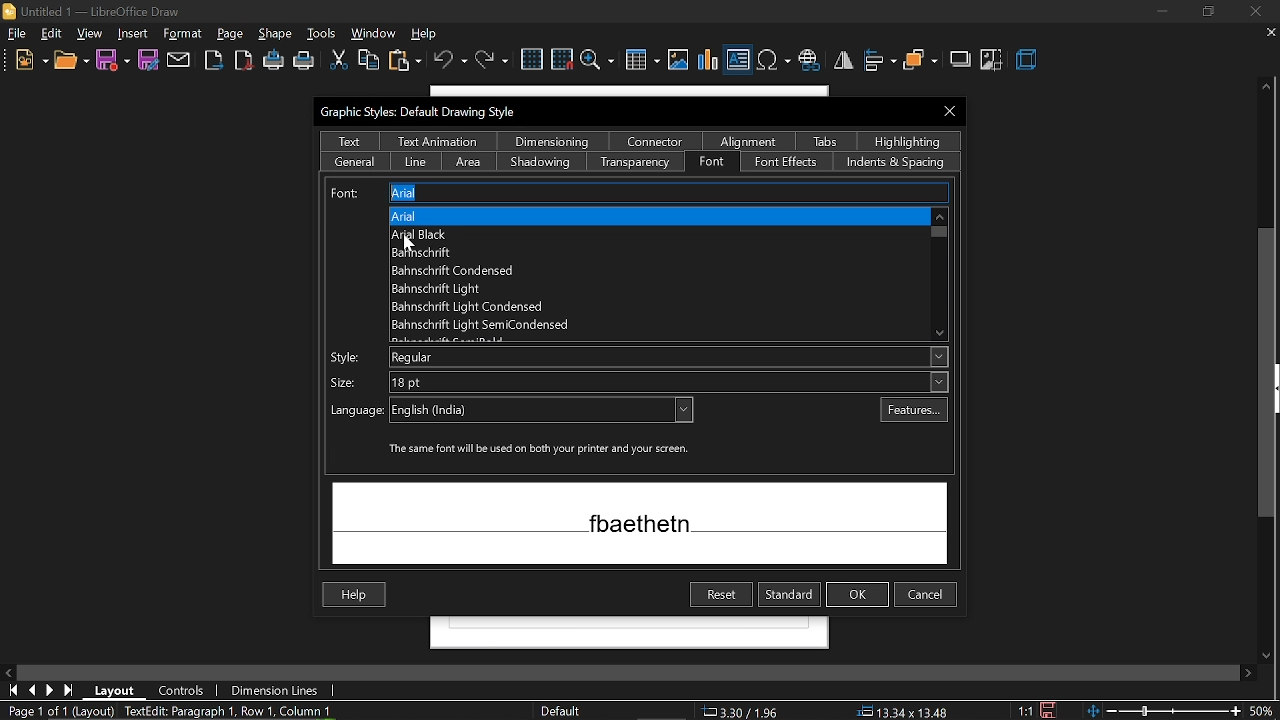 This screenshot has width=1280, height=720. Describe the element at coordinates (914, 410) in the screenshot. I see `features` at that location.